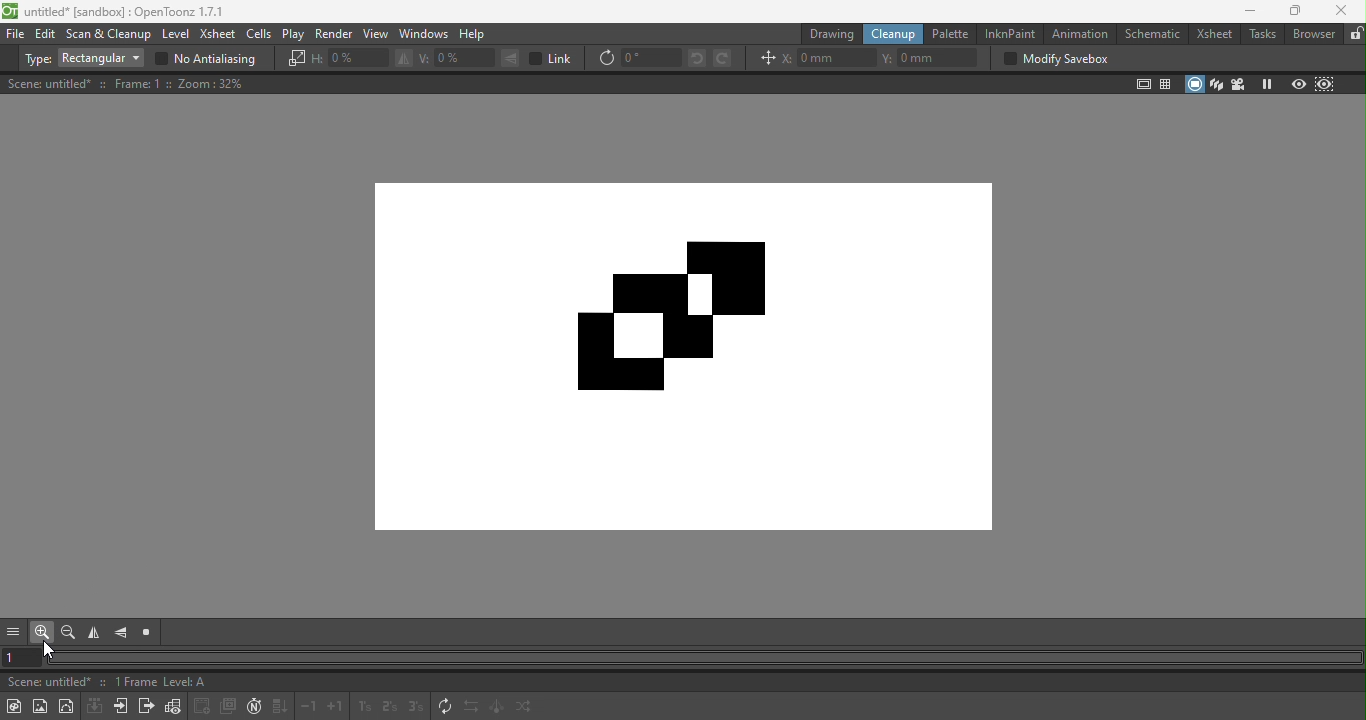 This screenshot has height=720, width=1366. I want to click on Windows, so click(427, 35).